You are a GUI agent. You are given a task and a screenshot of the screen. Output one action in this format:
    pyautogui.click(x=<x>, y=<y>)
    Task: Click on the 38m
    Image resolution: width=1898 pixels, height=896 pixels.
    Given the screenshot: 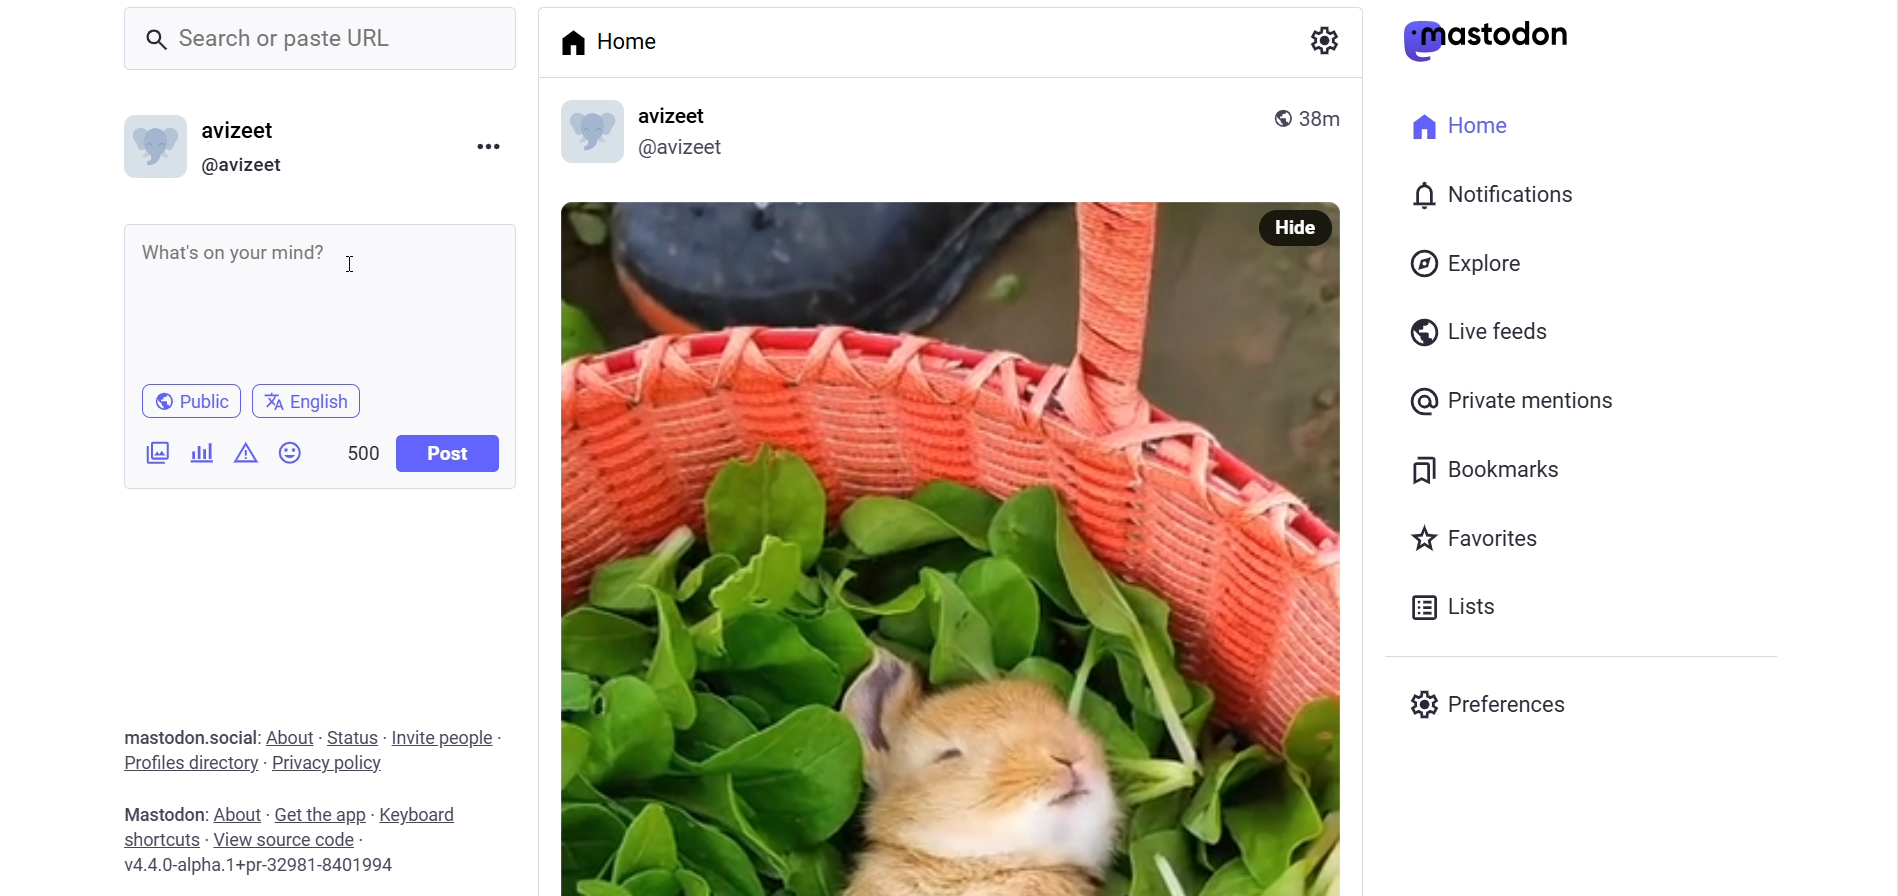 What is the action you would take?
    pyautogui.click(x=1329, y=117)
    